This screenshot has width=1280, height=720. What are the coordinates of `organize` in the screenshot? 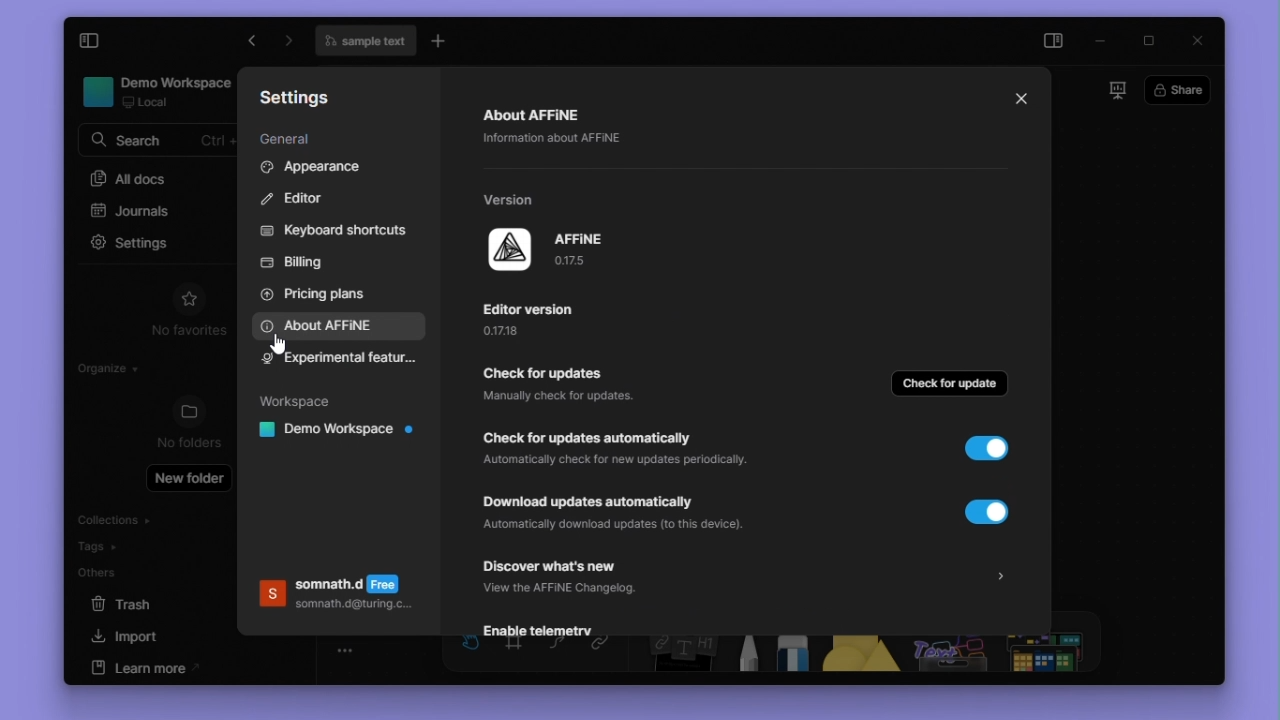 It's located at (111, 368).